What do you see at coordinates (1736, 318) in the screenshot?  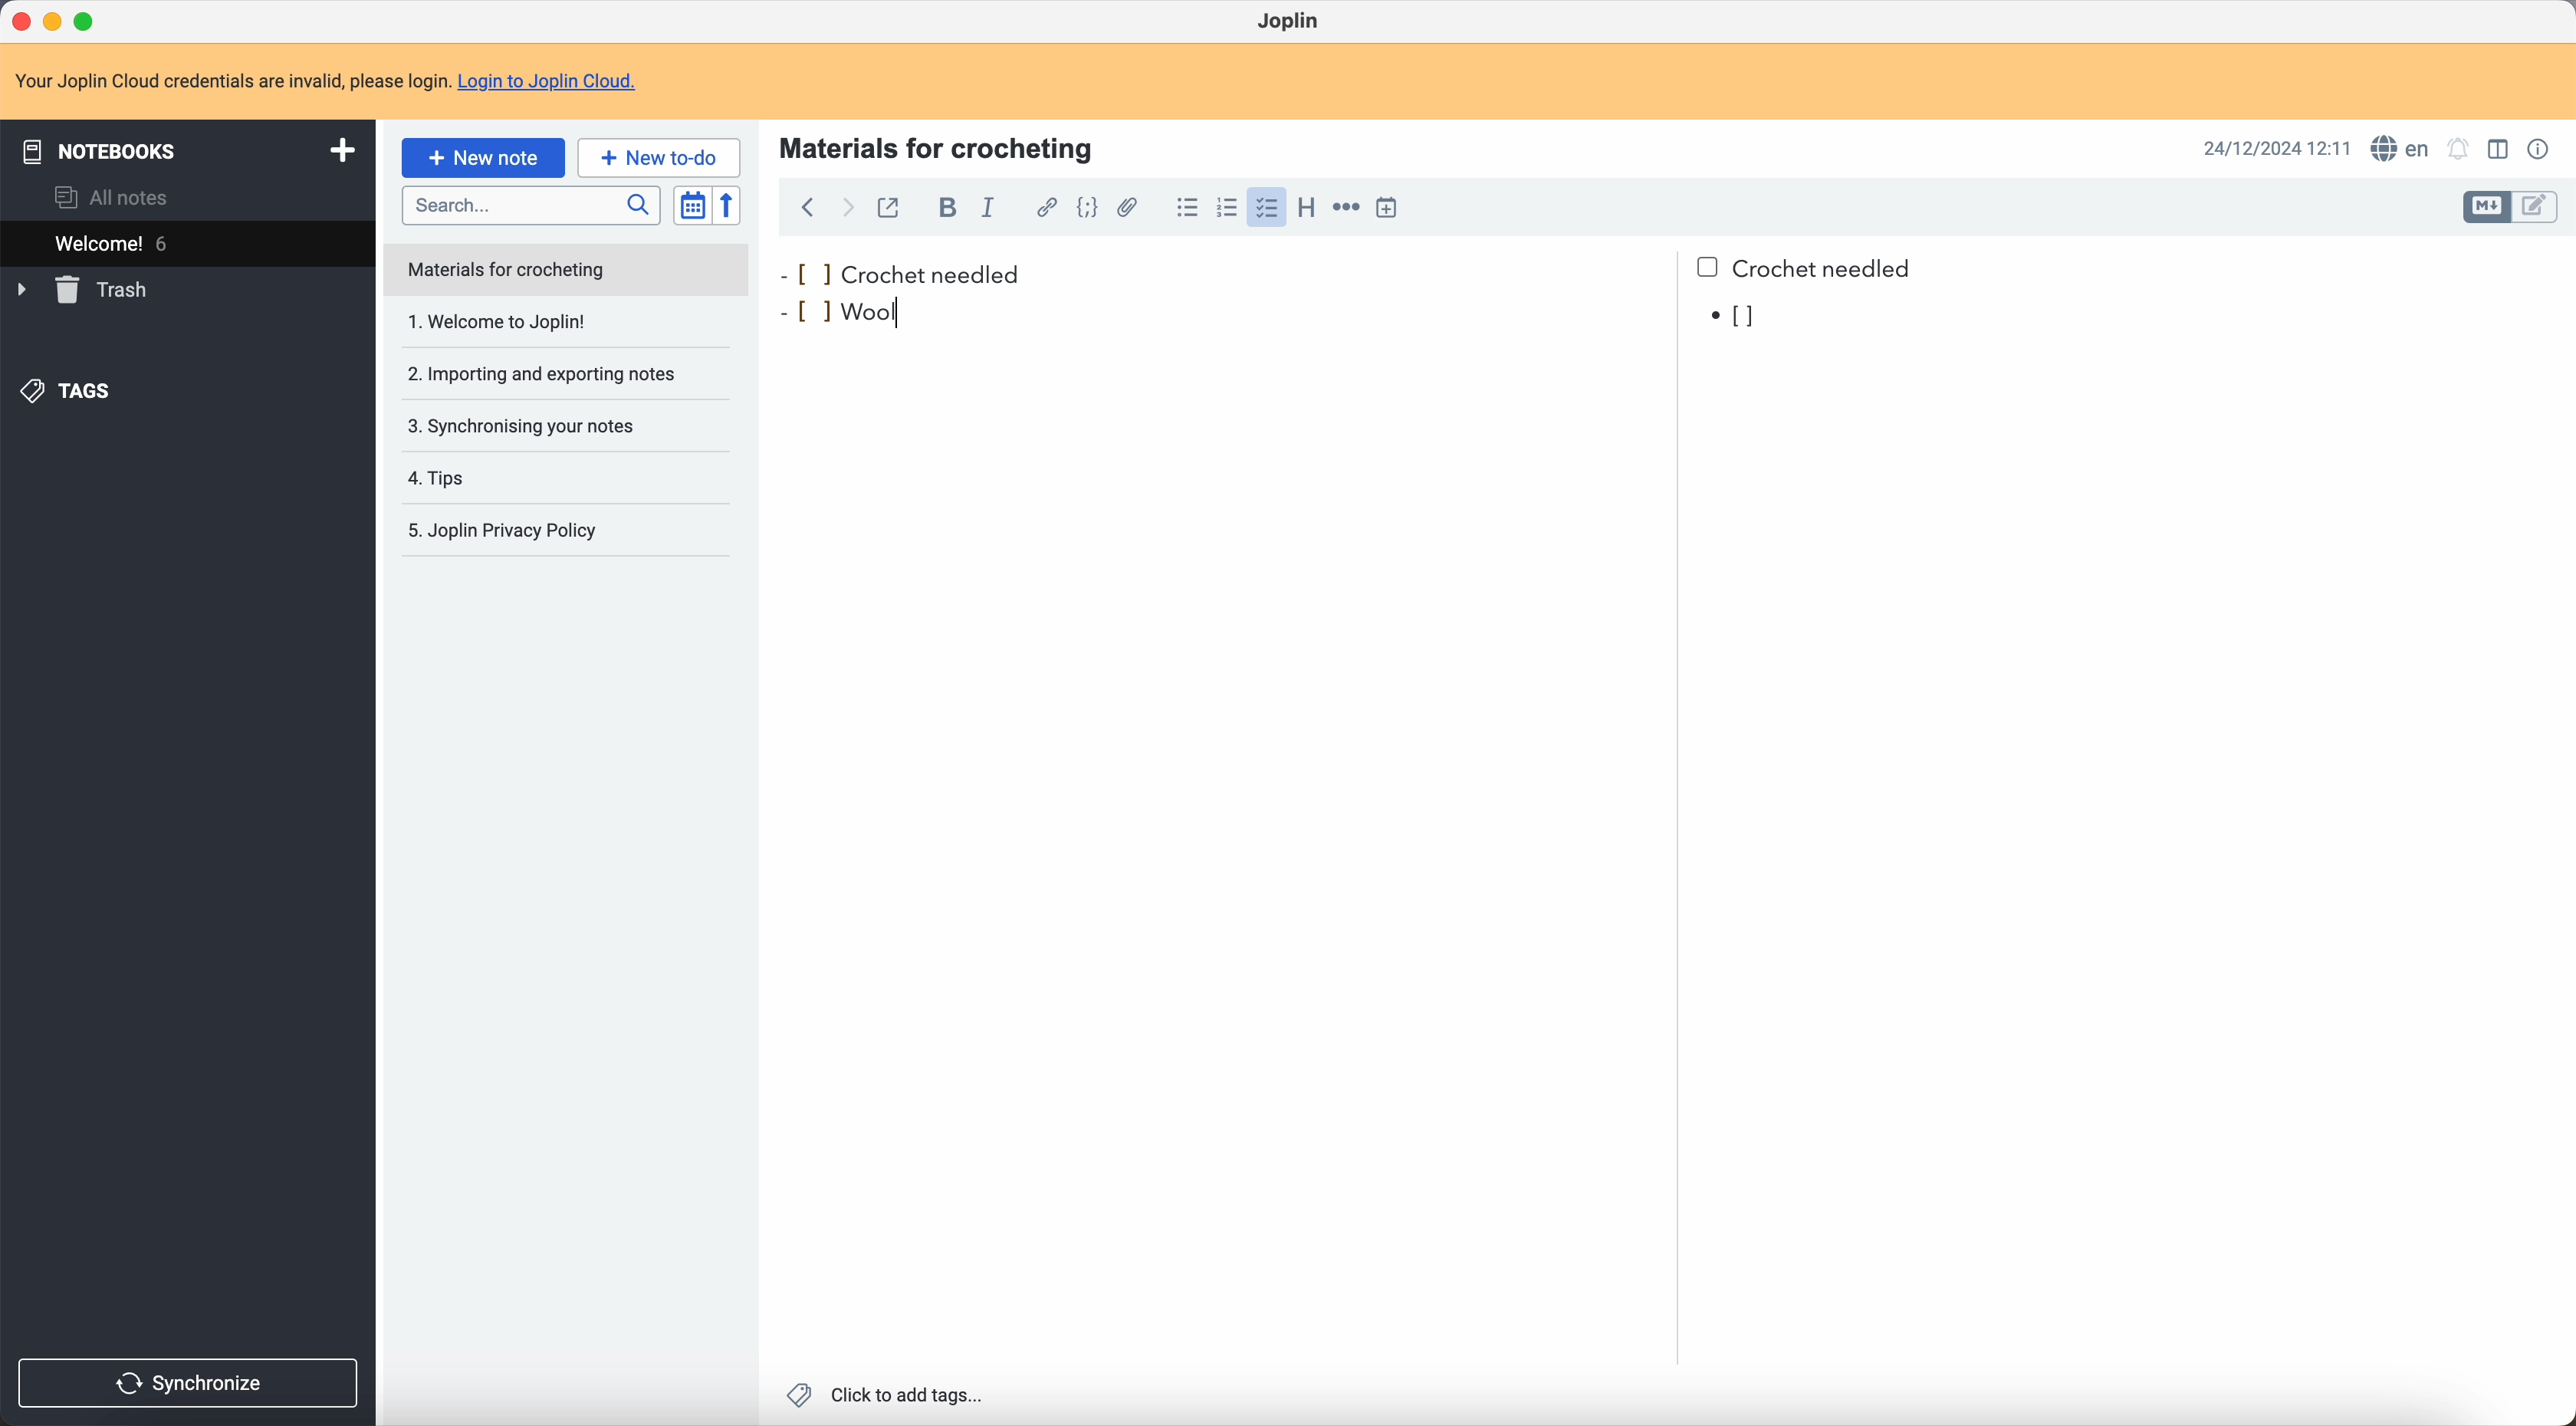 I see `bullet point` at bounding box center [1736, 318].